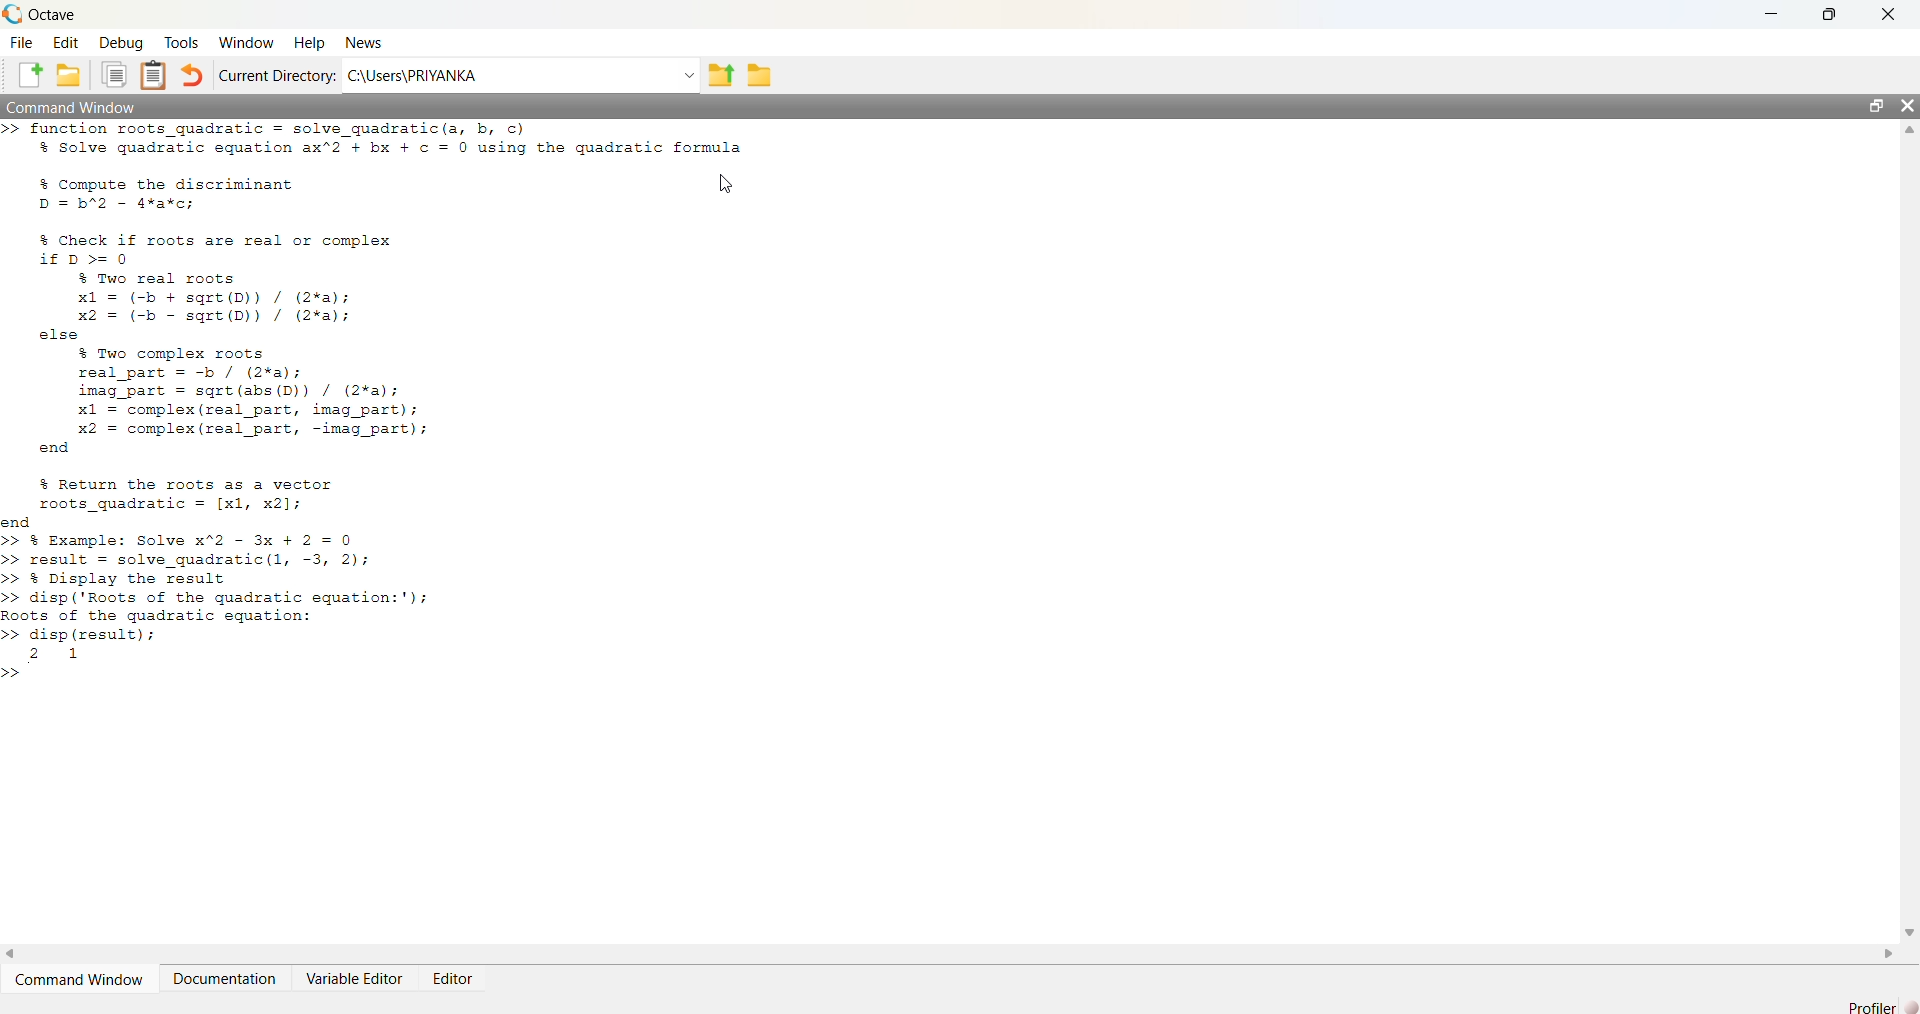 This screenshot has width=1920, height=1014. What do you see at coordinates (1907, 109) in the screenshot?
I see `Close` at bounding box center [1907, 109].